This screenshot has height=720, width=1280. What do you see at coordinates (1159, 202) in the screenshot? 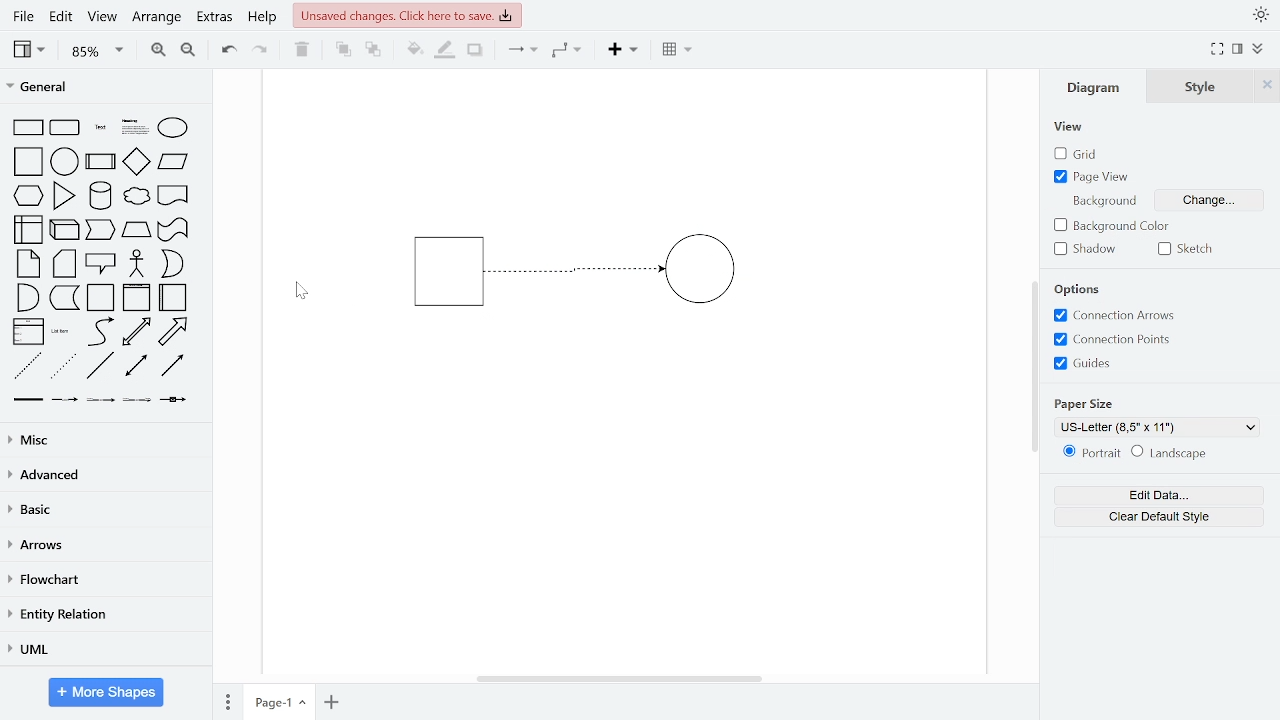
I see `change background` at bounding box center [1159, 202].